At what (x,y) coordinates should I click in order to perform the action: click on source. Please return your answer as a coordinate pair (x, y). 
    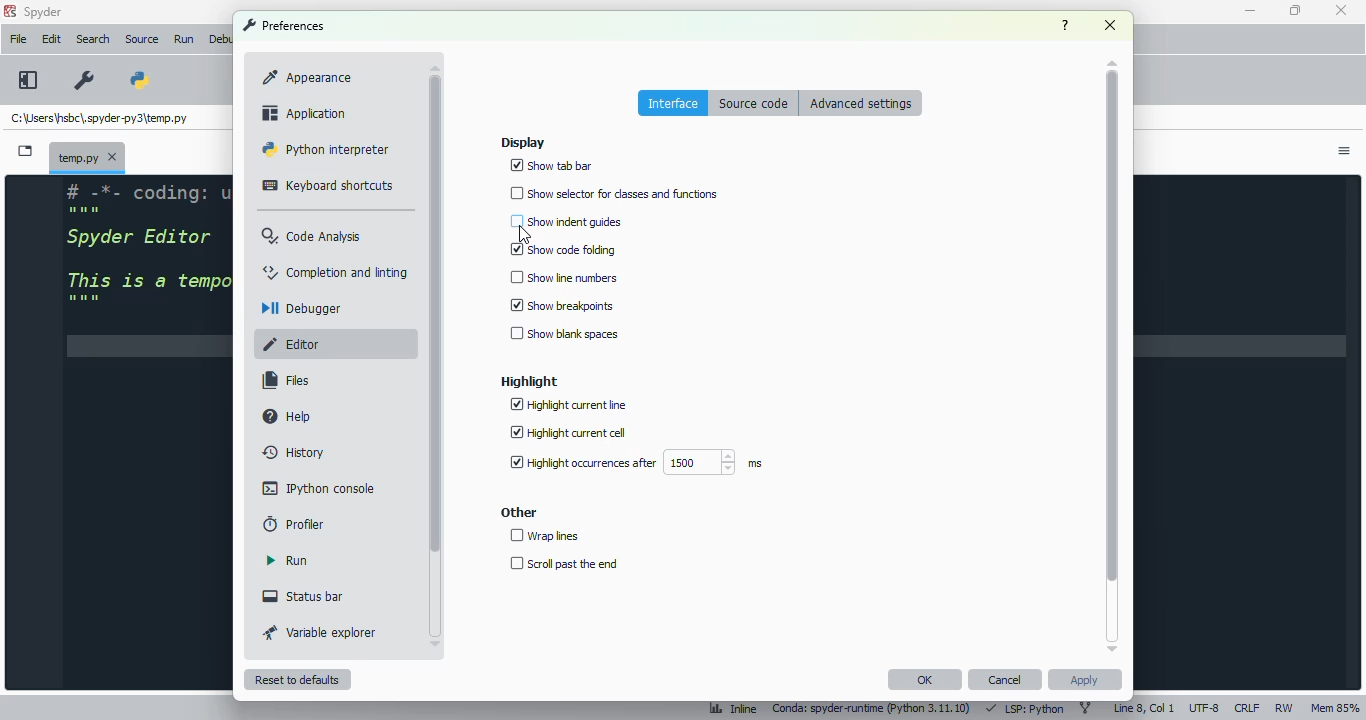
    Looking at the image, I should click on (142, 39).